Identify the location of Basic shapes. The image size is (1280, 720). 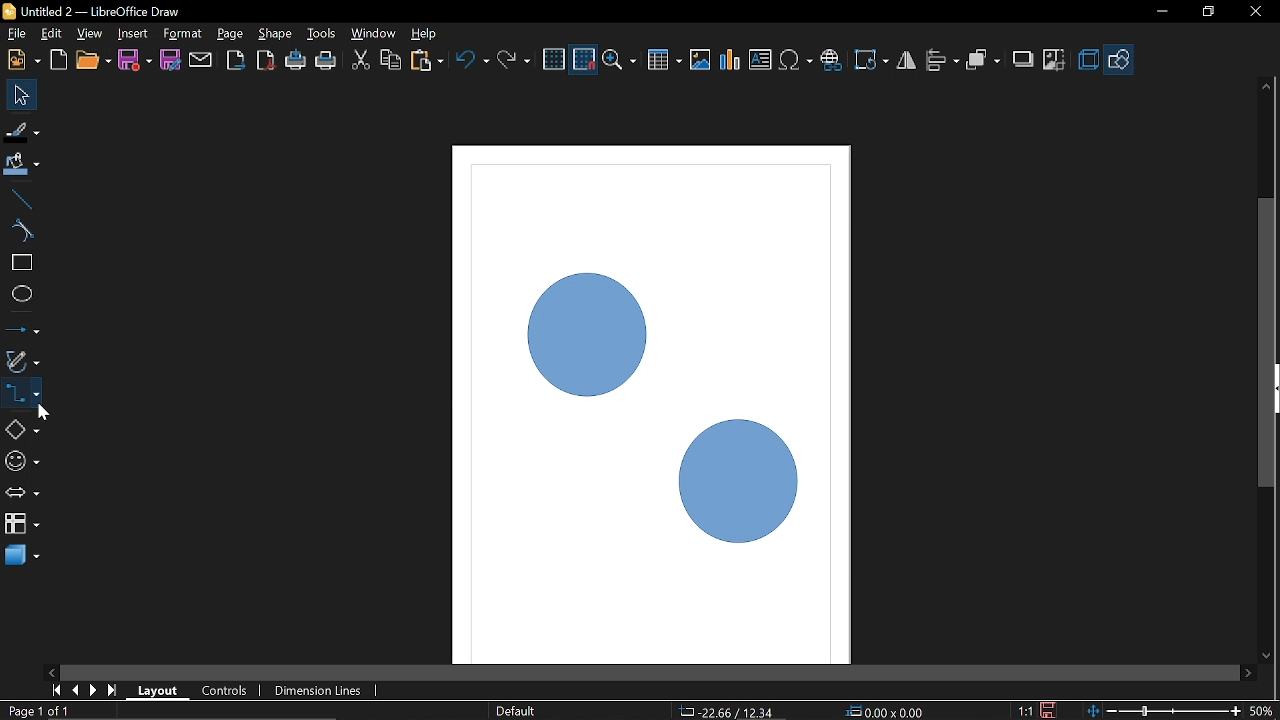
(21, 427).